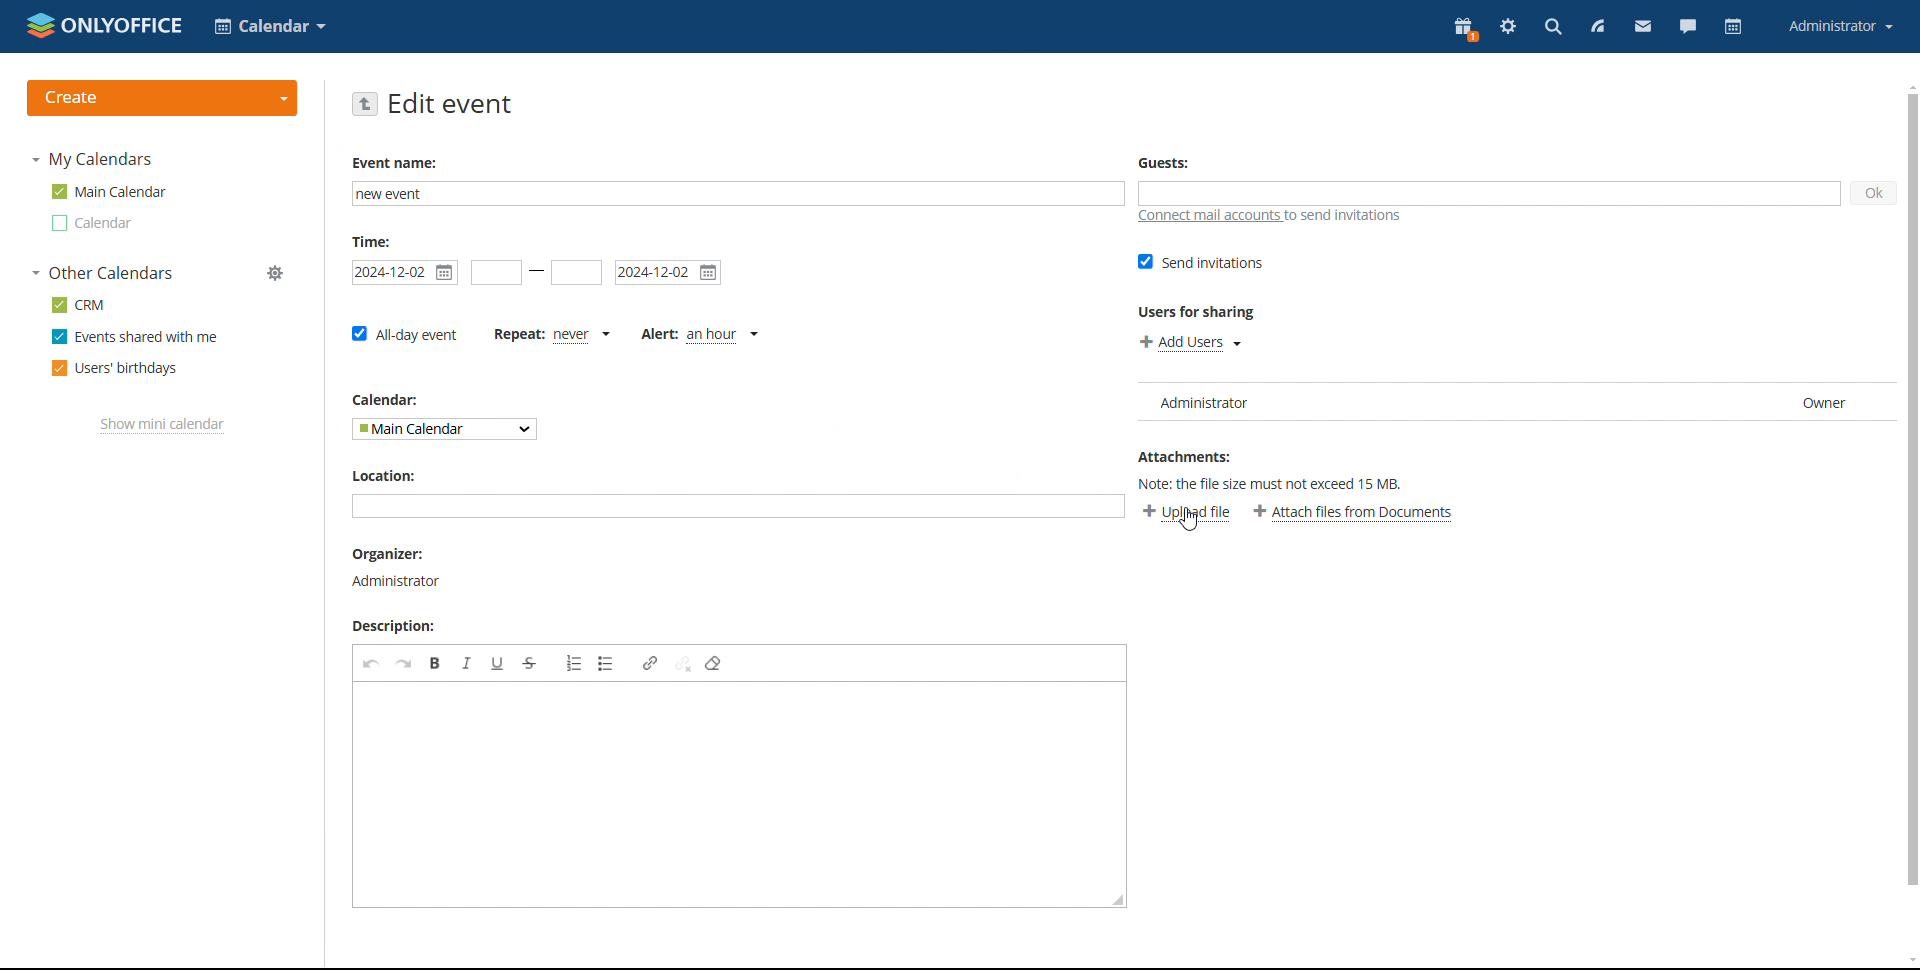 This screenshot has width=1920, height=970. I want to click on end date, so click(668, 273).